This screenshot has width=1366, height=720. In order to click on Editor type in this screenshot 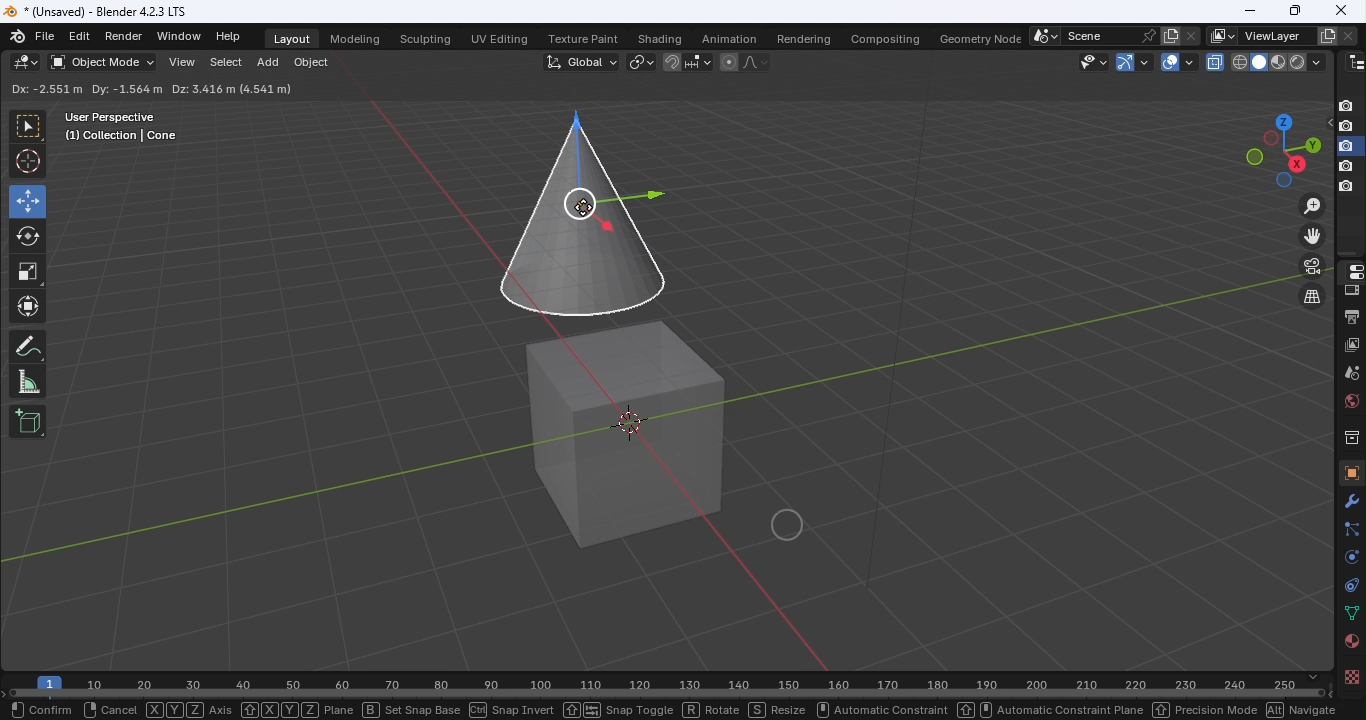, I will do `click(1356, 60)`.